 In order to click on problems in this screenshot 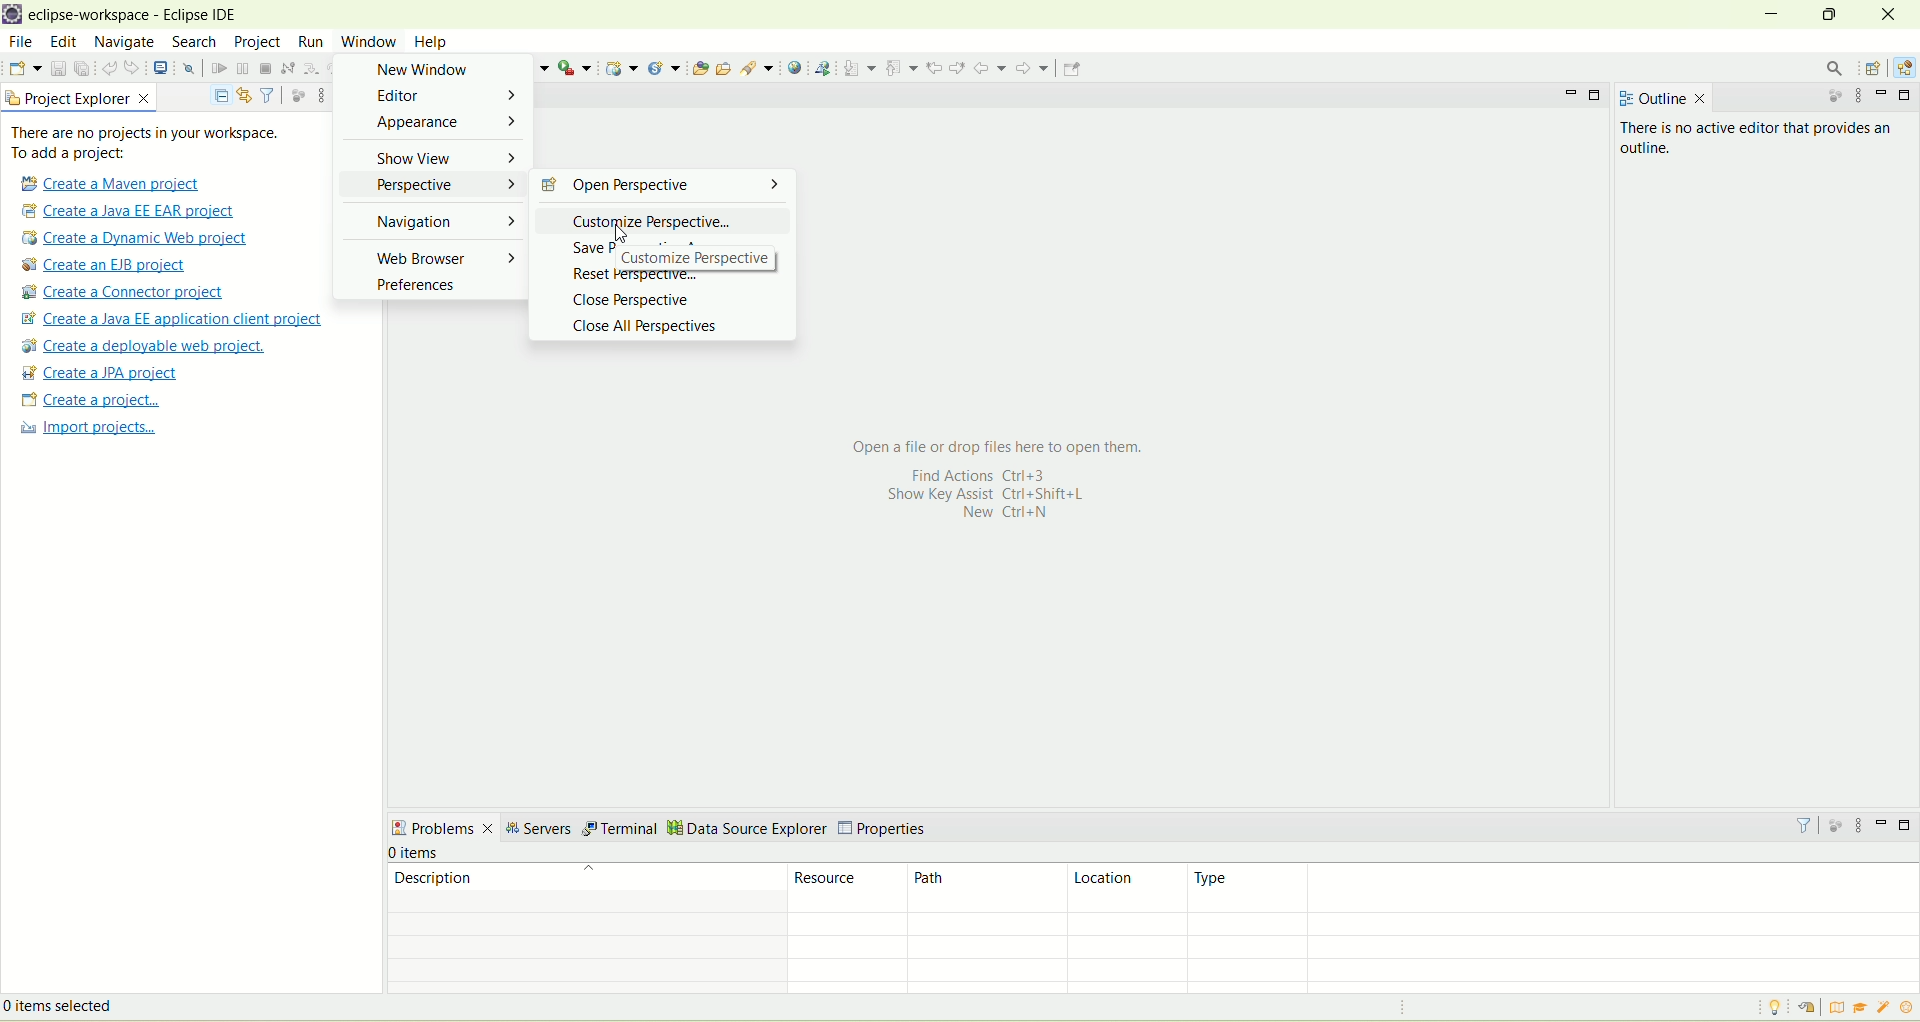, I will do `click(442, 830)`.